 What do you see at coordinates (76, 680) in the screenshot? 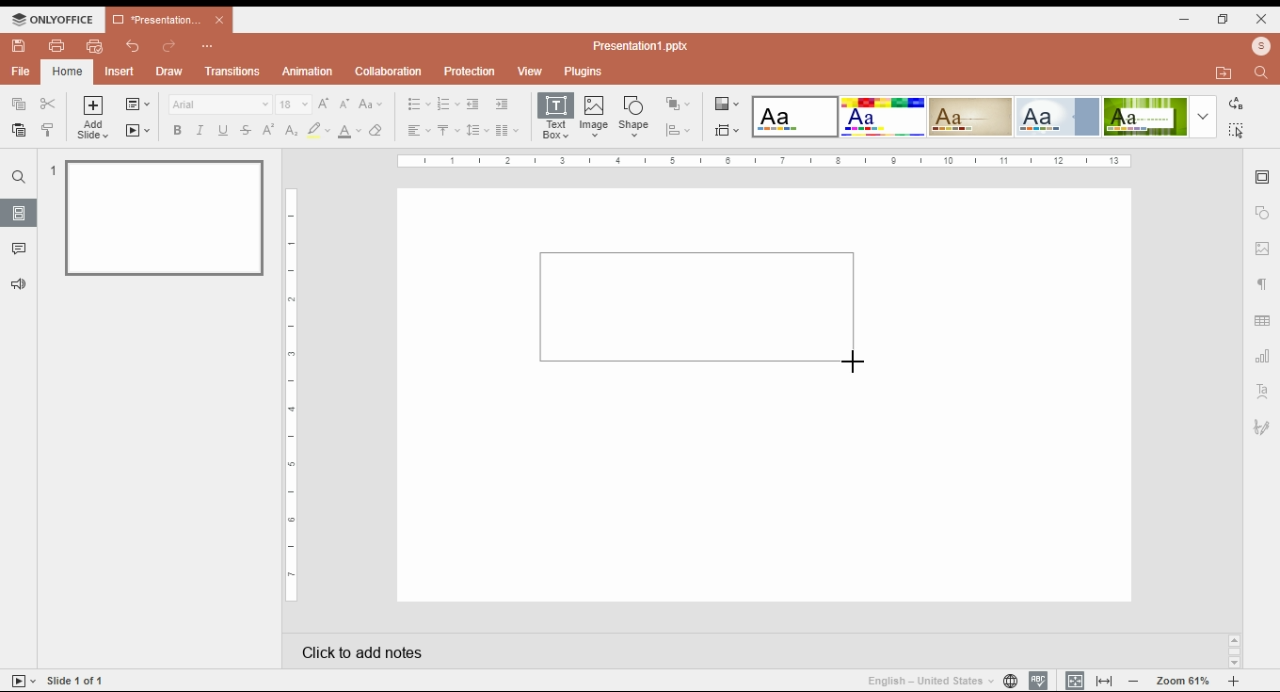
I see `Slide 1 of 1` at bounding box center [76, 680].